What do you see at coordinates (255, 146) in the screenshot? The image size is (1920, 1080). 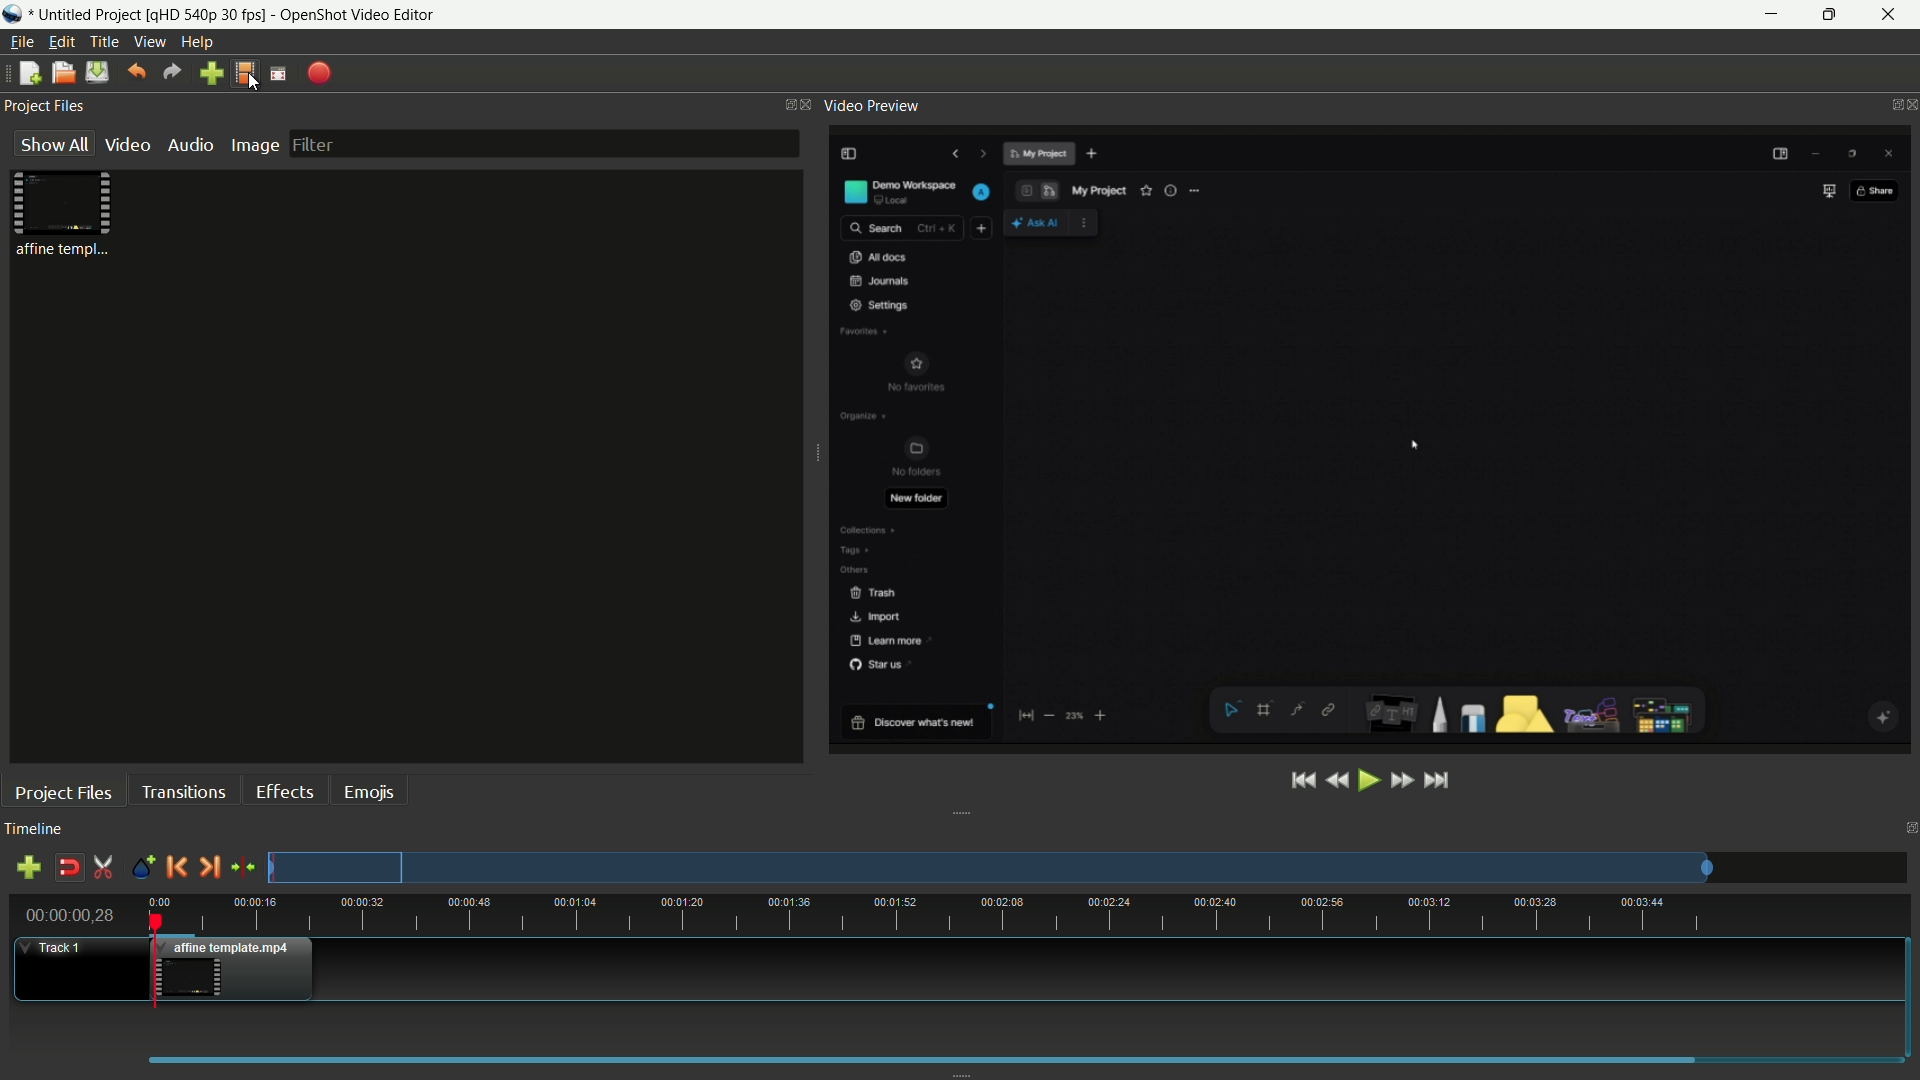 I see `image` at bounding box center [255, 146].